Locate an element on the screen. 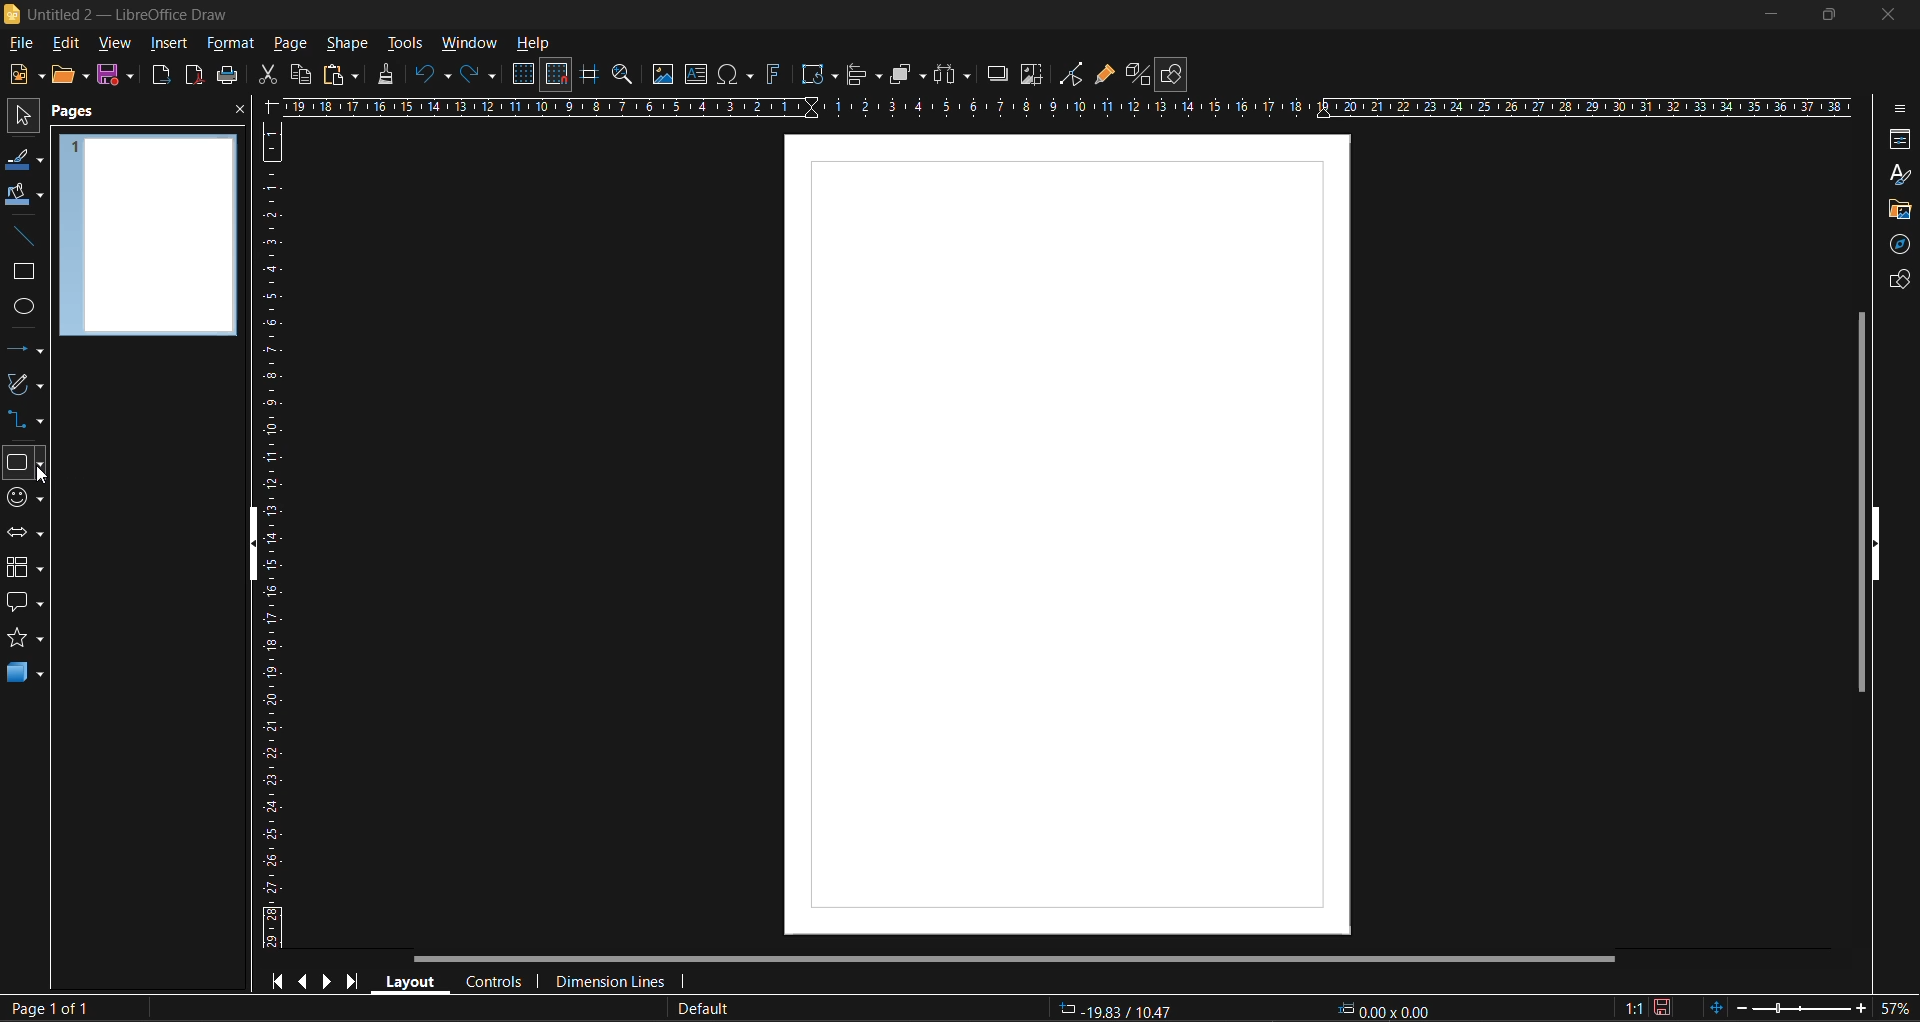  stars and banners is located at coordinates (23, 637).